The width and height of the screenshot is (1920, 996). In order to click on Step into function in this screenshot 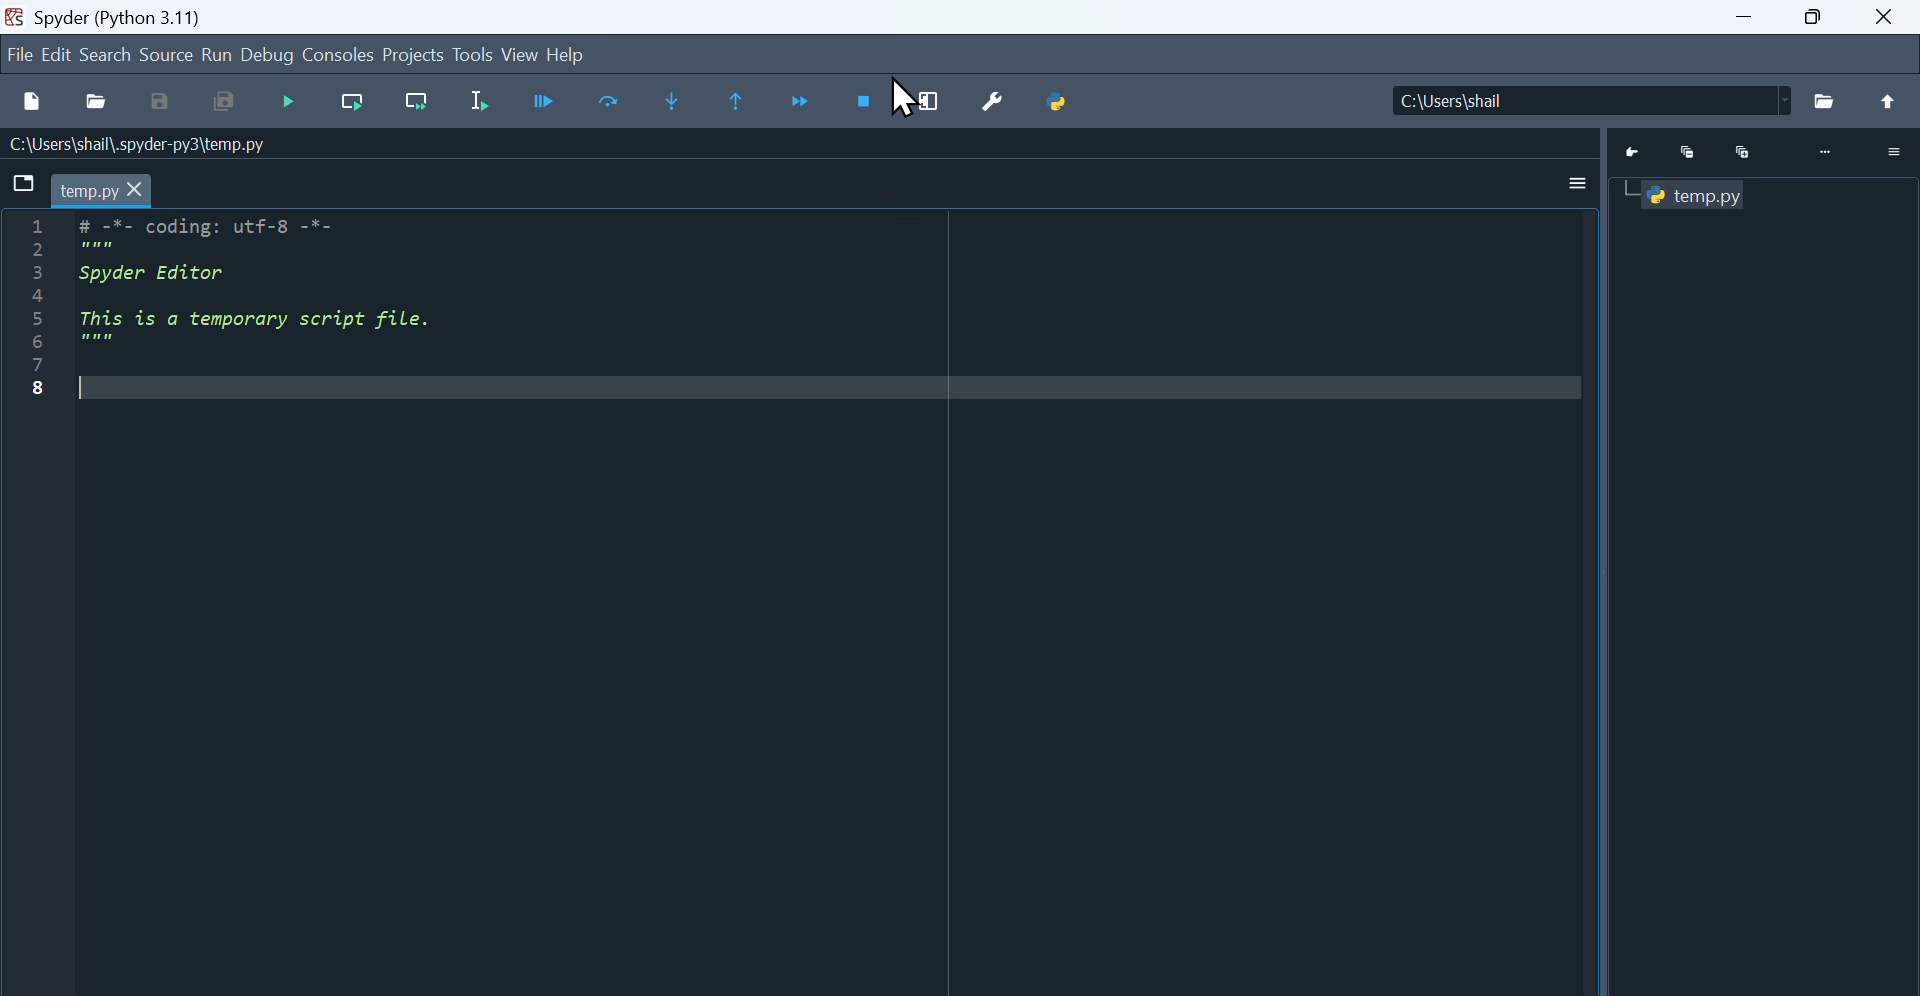, I will do `click(657, 104)`.